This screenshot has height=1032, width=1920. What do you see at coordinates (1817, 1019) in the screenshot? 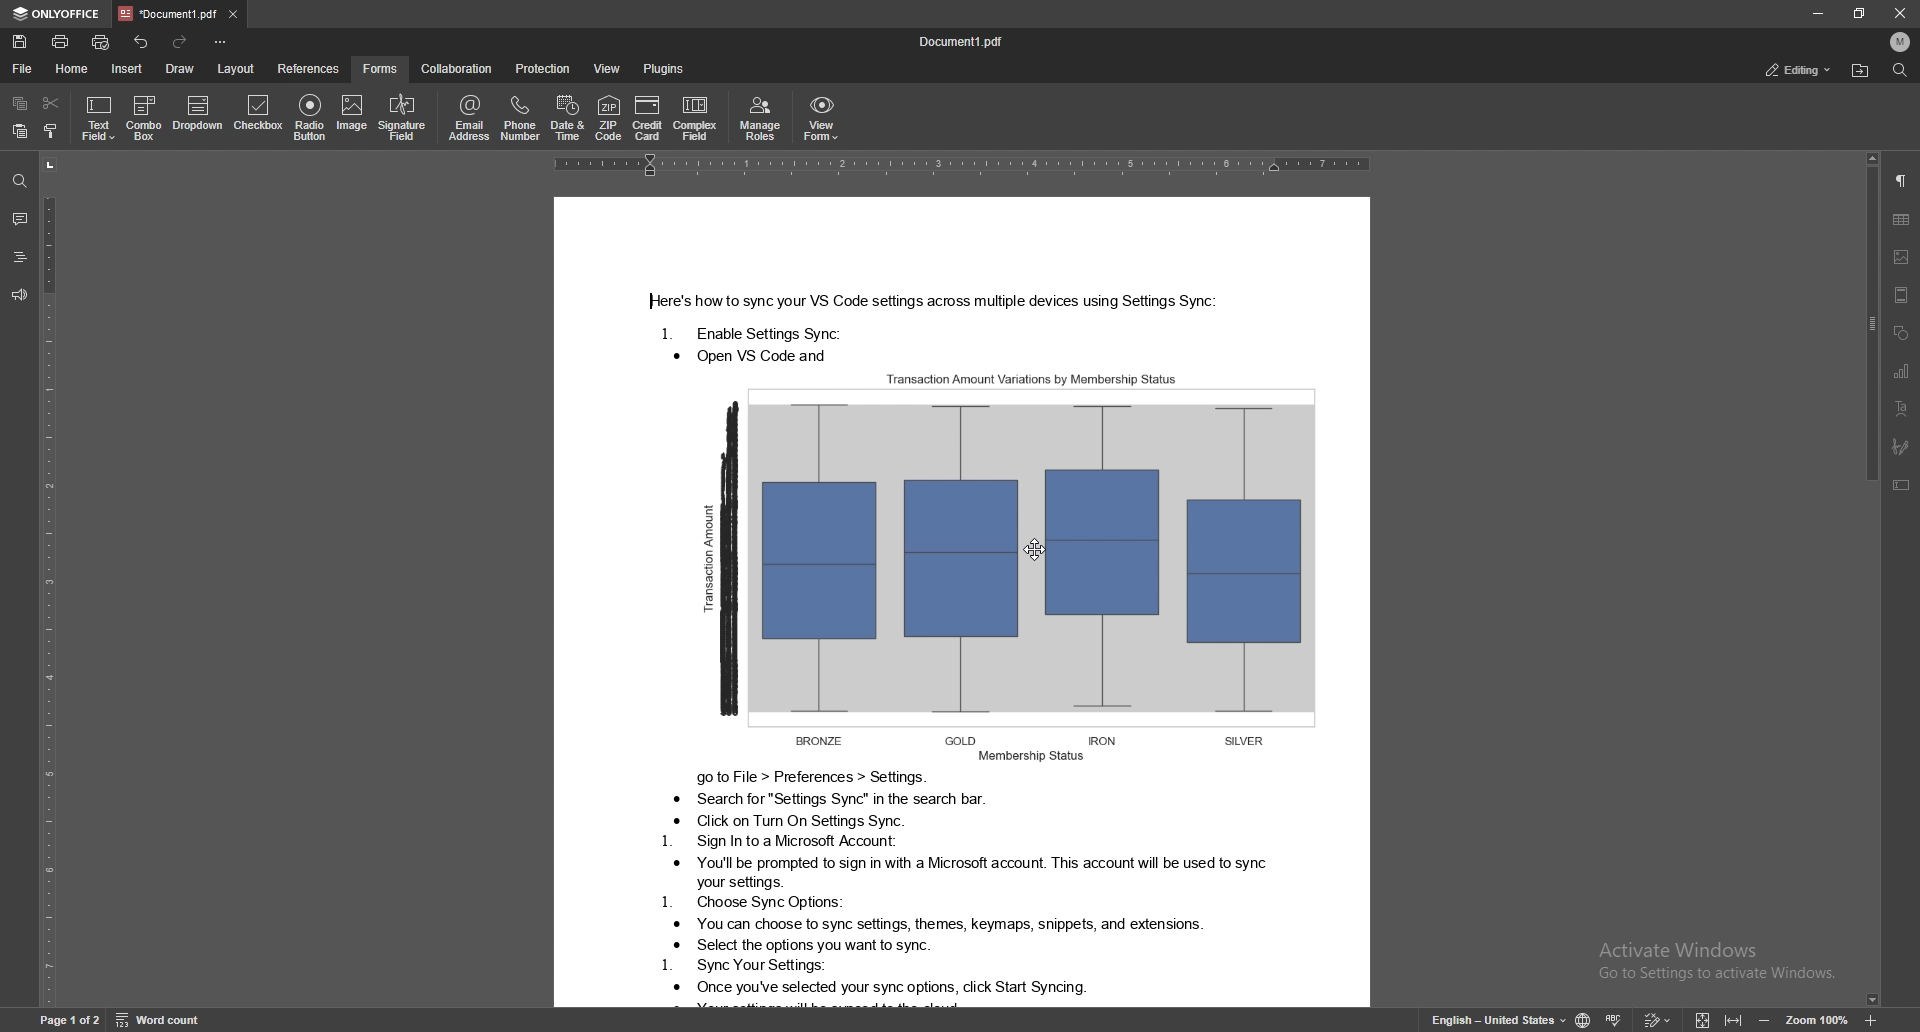
I see `zoom` at bounding box center [1817, 1019].